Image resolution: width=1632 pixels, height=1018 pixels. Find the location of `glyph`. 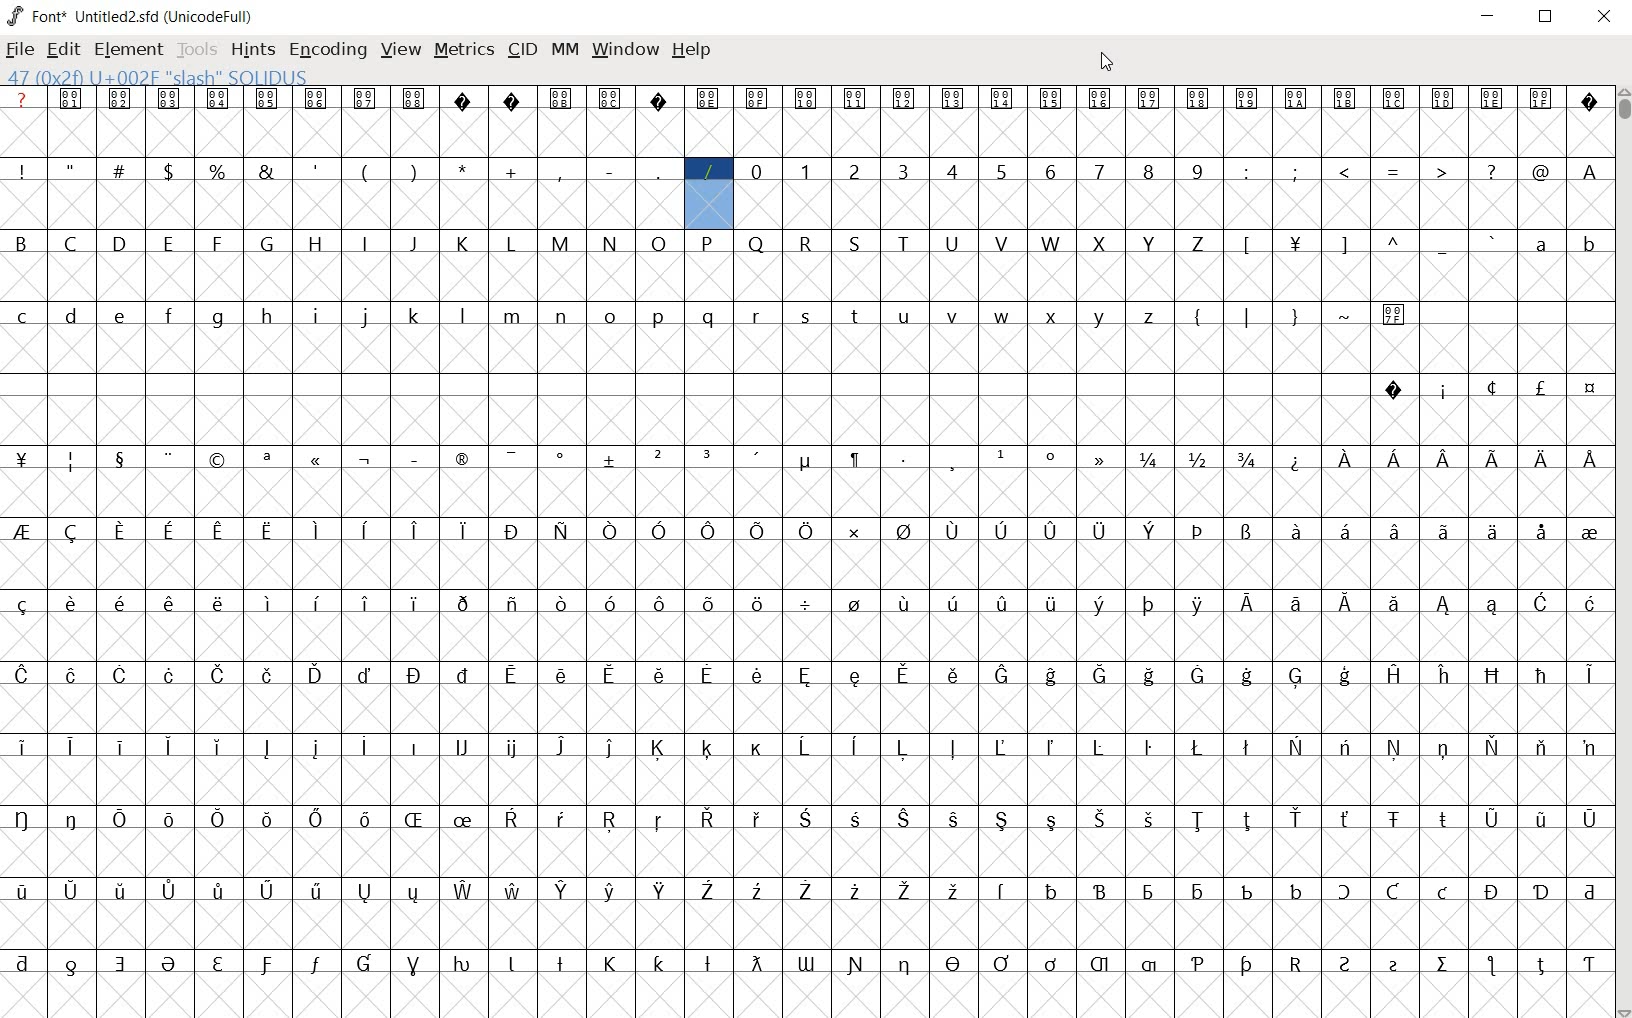

glyph is located at coordinates (1345, 530).